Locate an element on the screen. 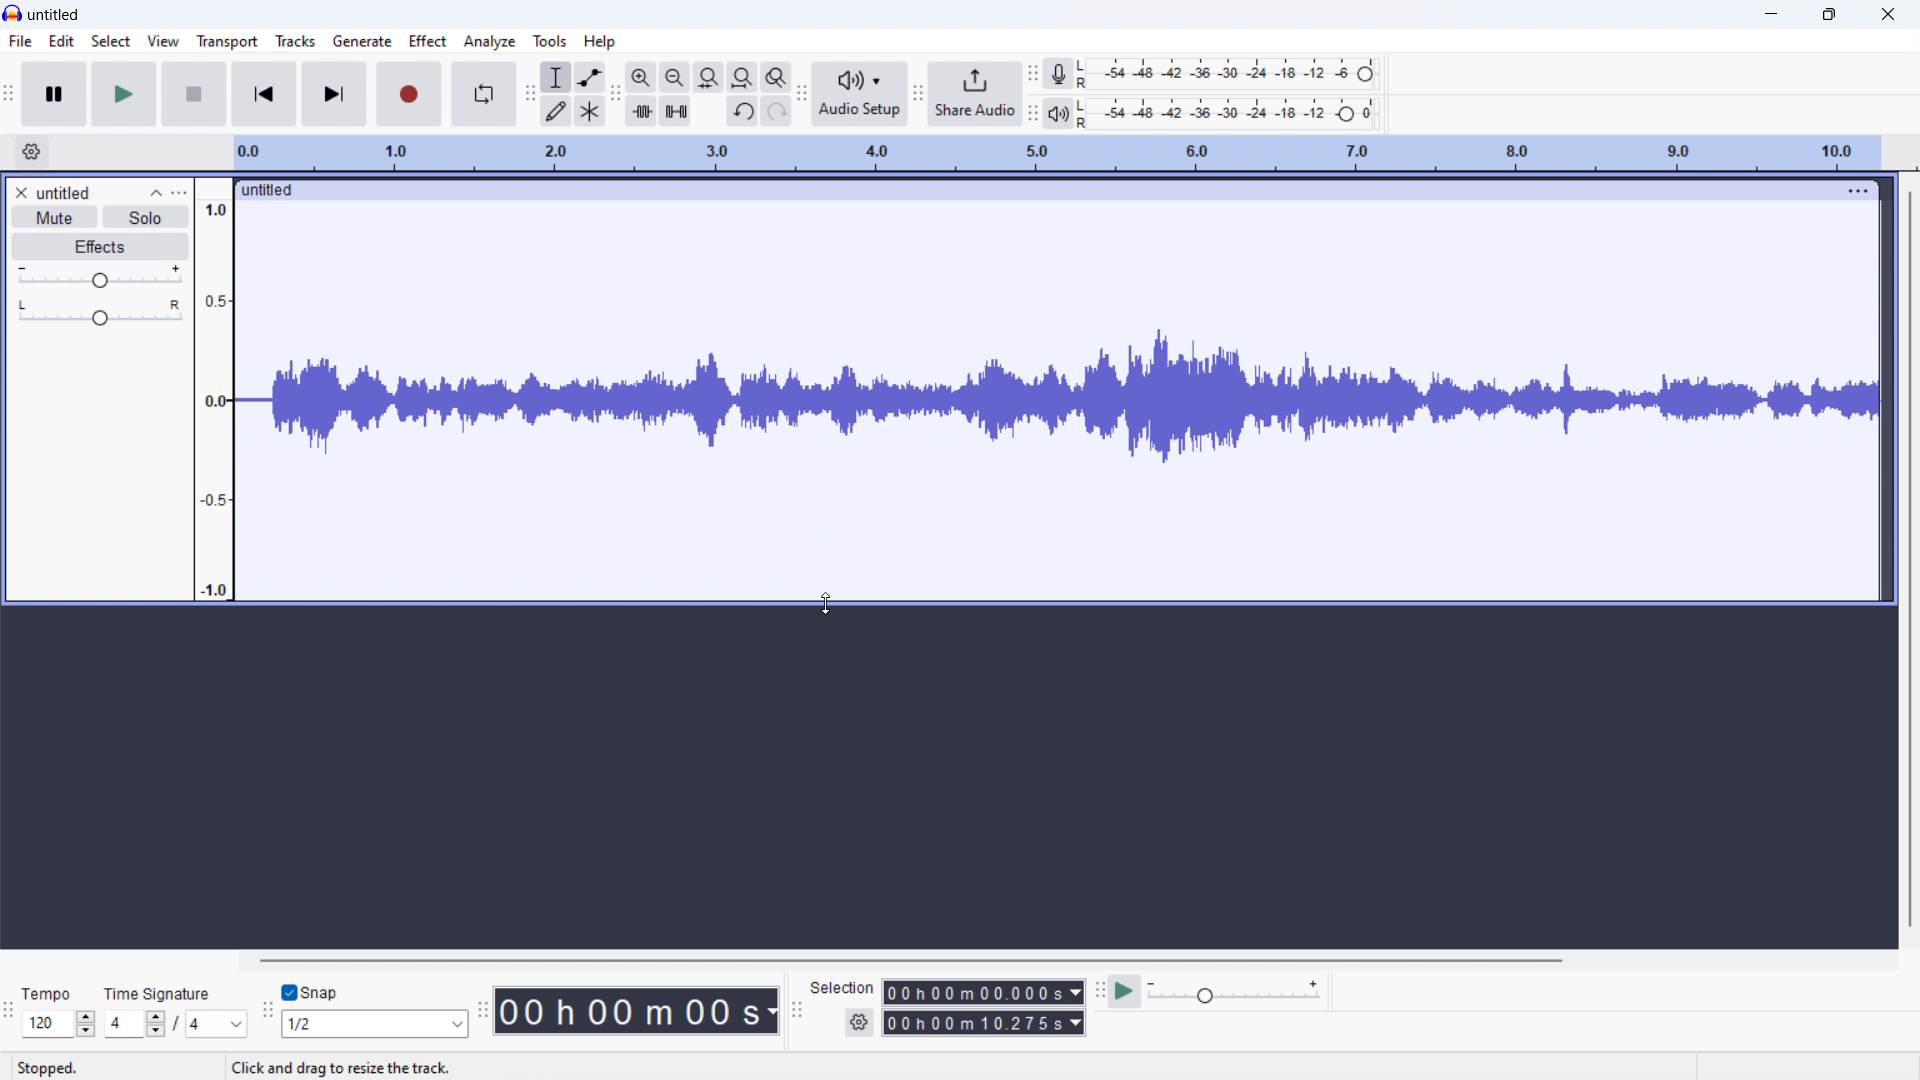  toggle zoom is located at coordinates (776, 77).